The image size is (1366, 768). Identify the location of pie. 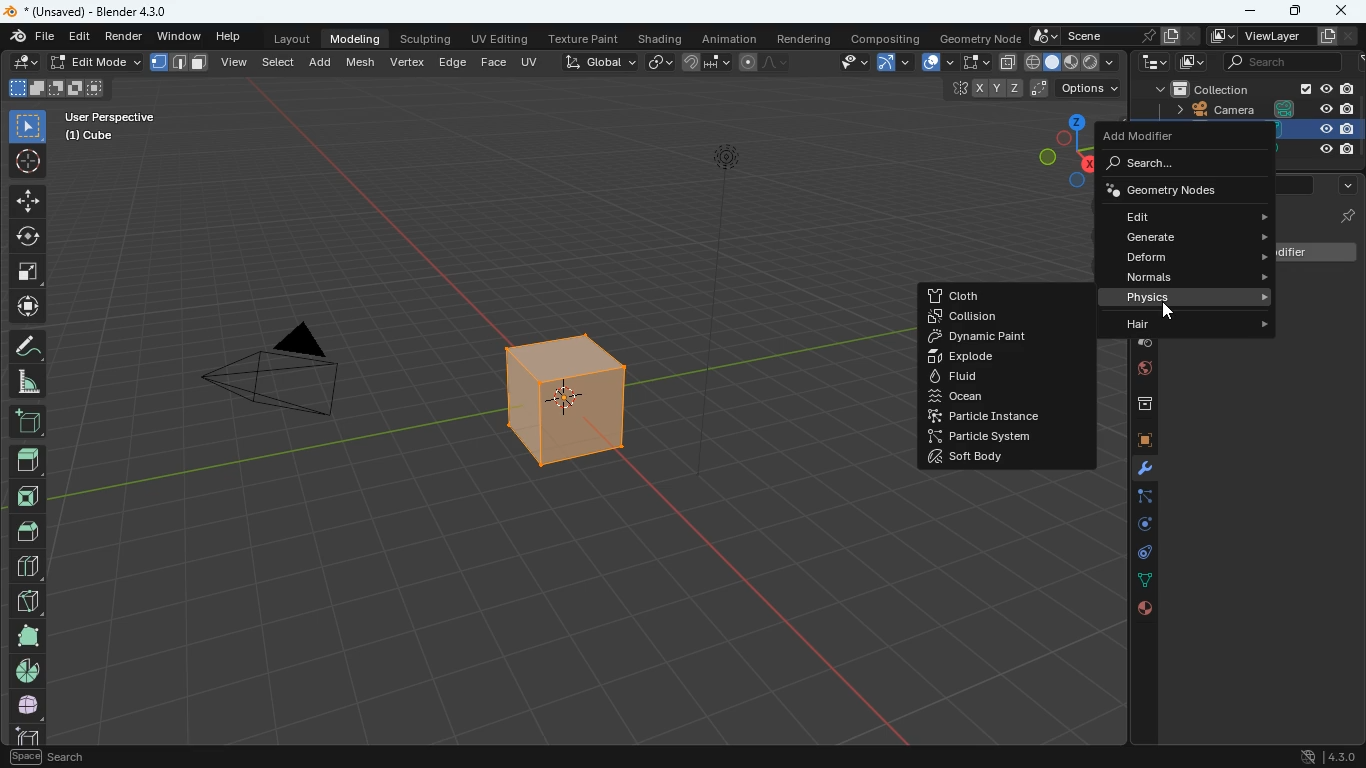
(30, 671).